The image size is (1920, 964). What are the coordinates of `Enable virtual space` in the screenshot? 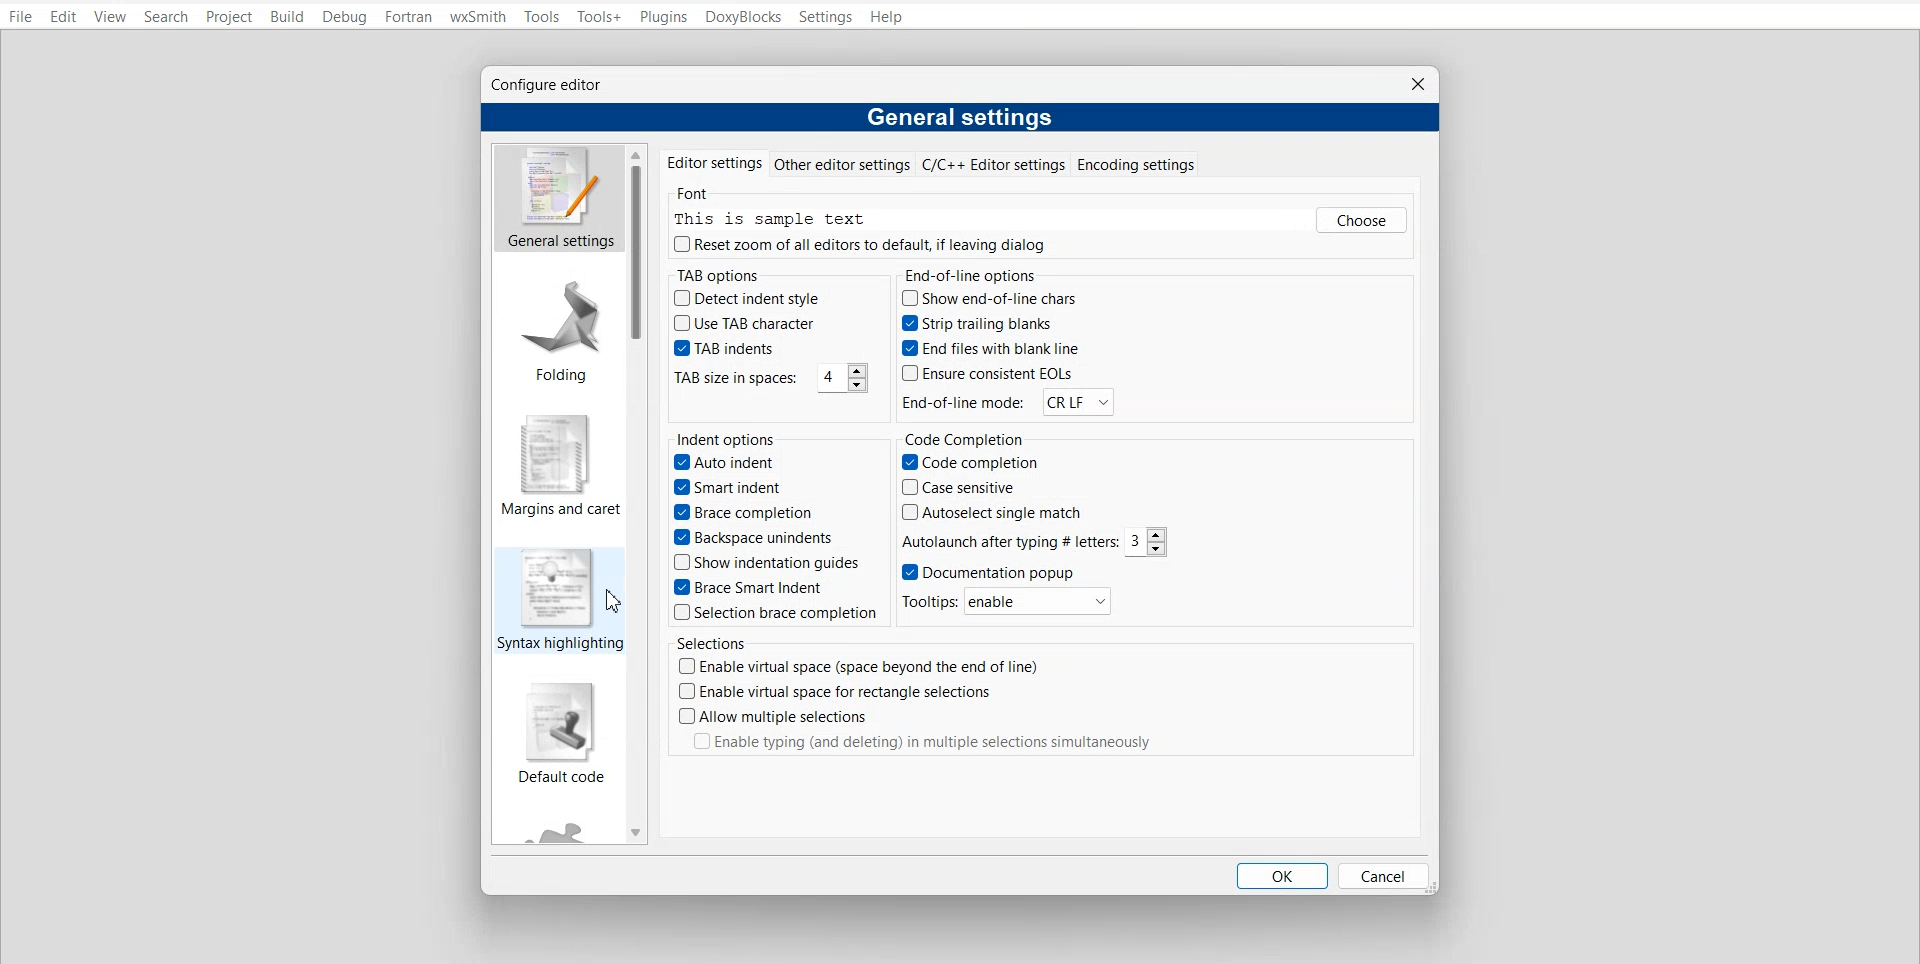 It's located at (858, 666).